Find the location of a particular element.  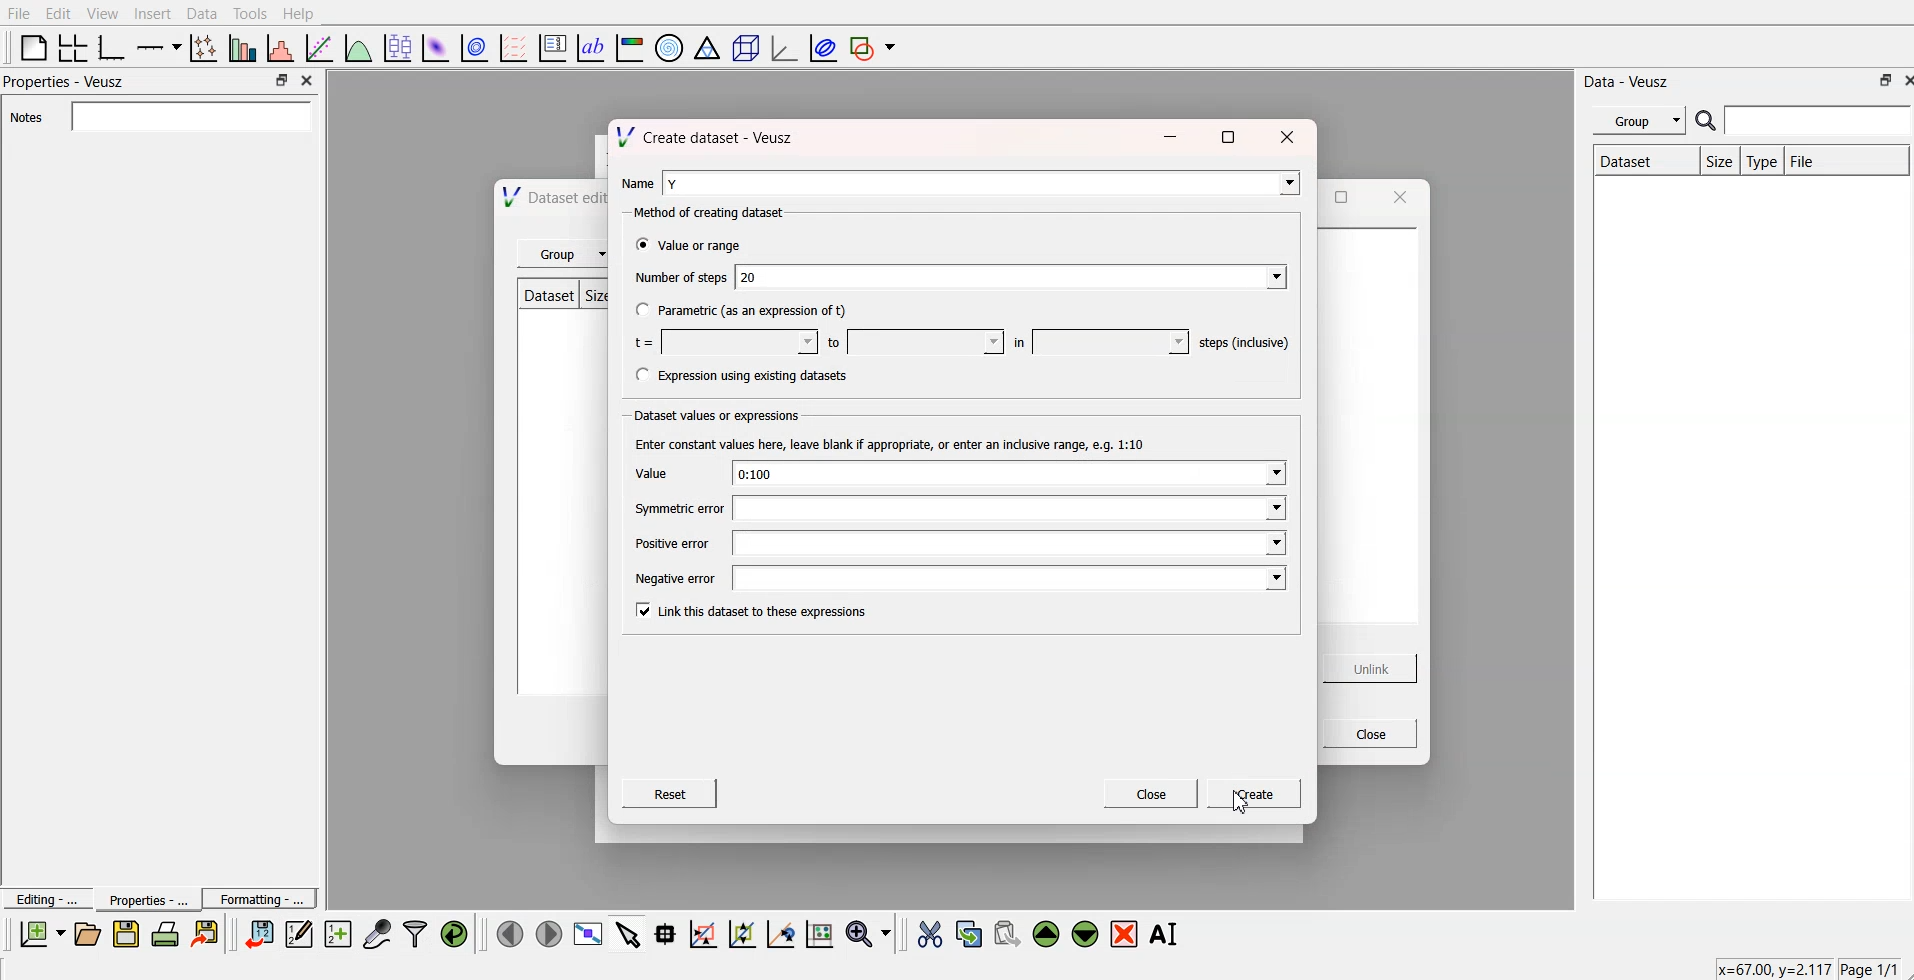

plot points with lines is located at coordinates (205, 48).